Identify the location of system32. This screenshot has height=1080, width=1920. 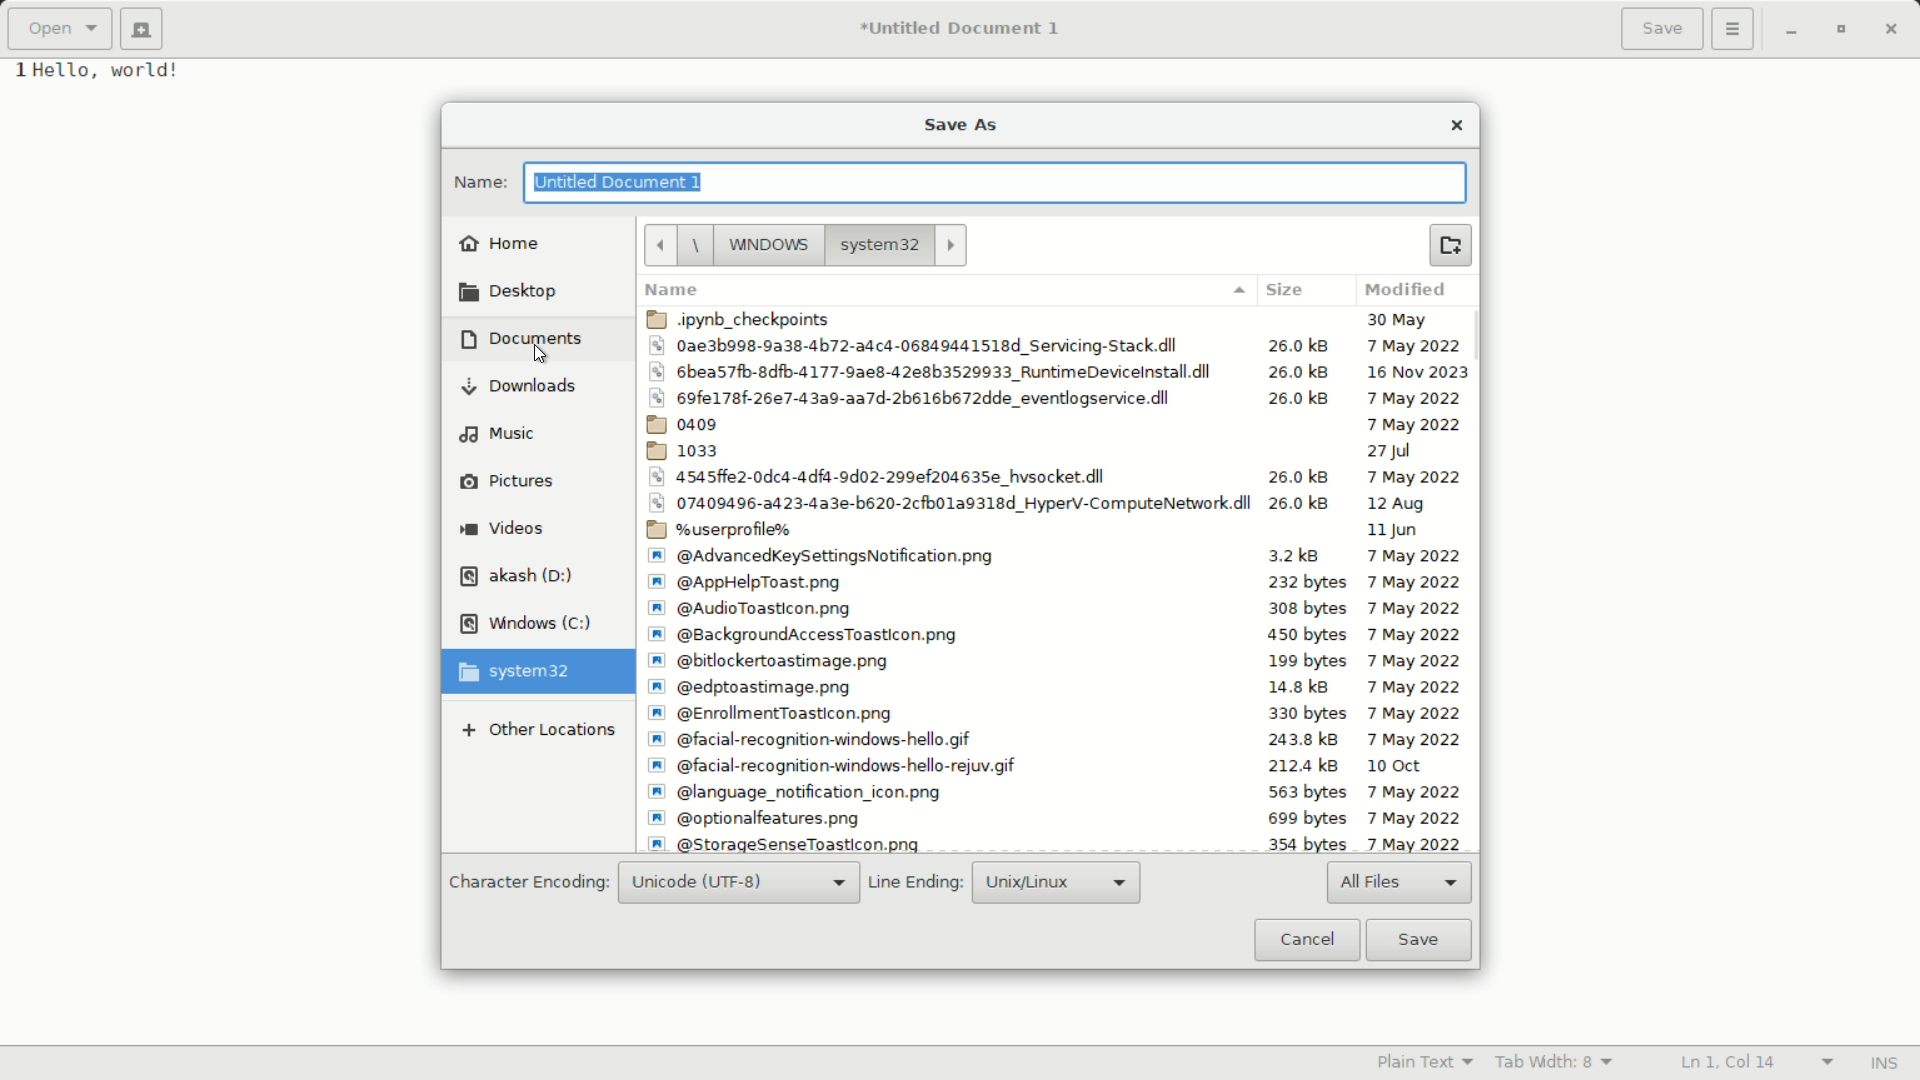
(878, 245).